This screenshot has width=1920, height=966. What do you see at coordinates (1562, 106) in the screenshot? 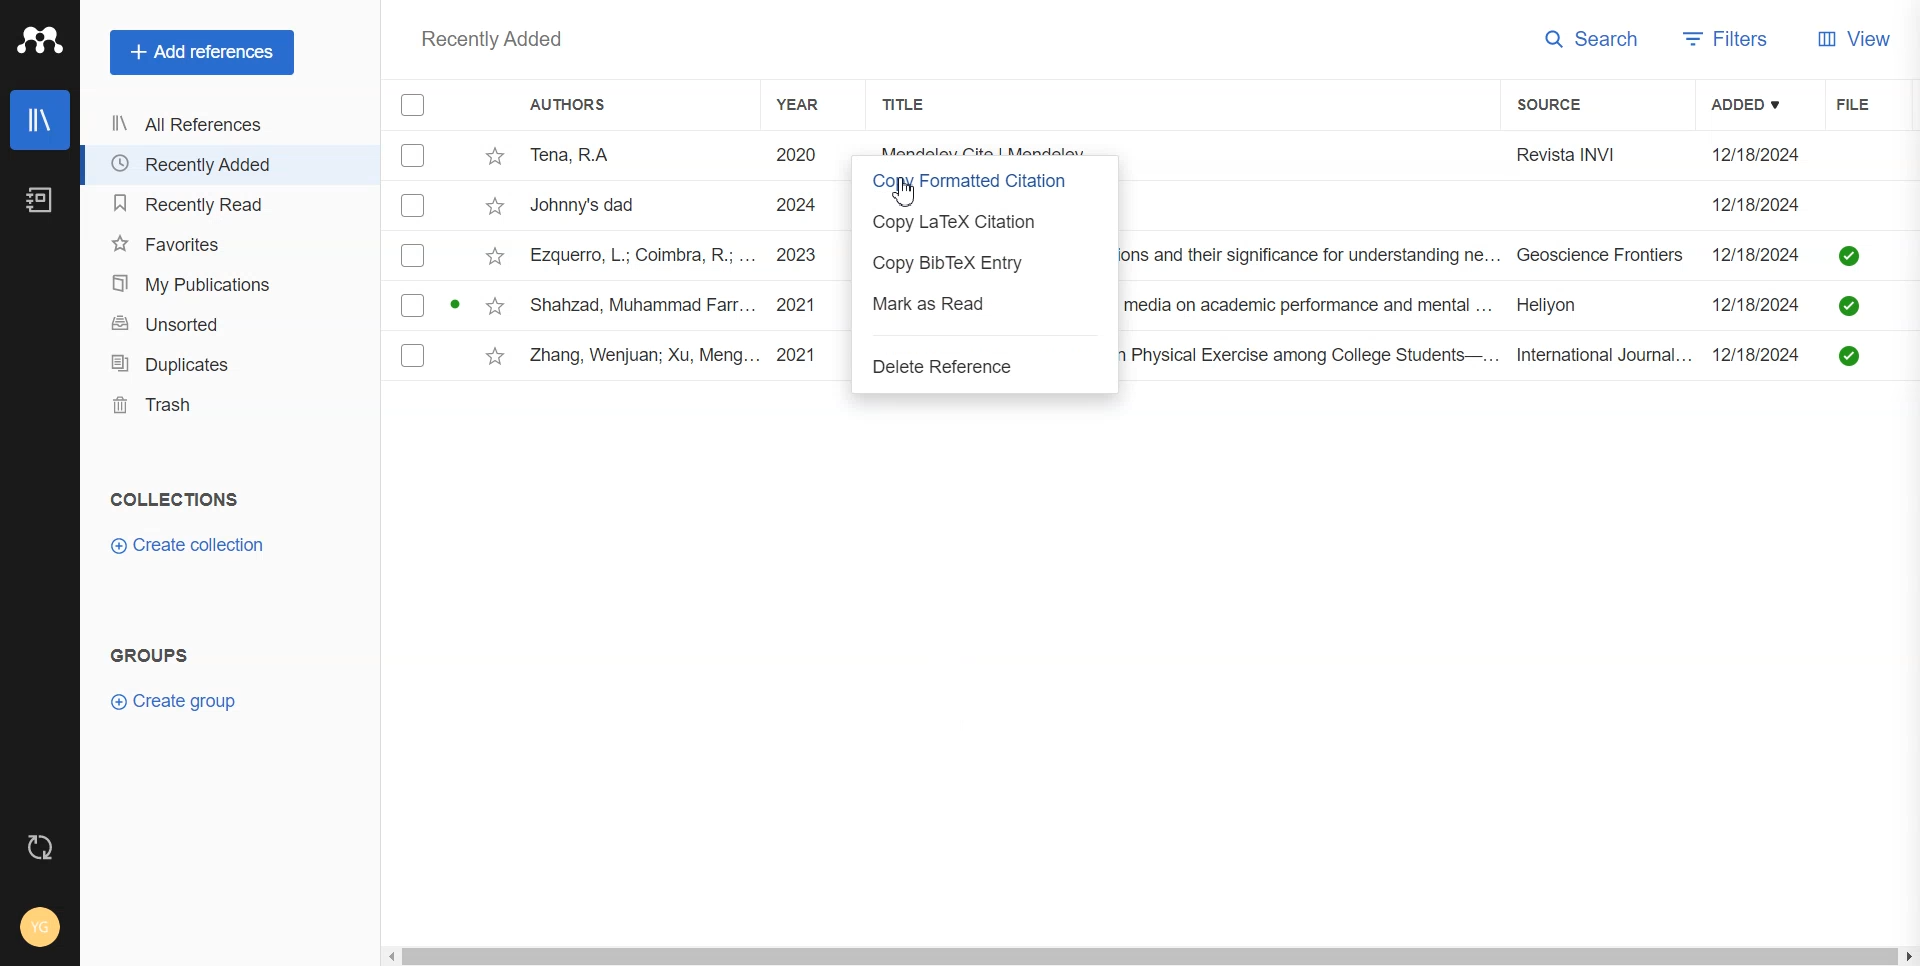
I see `Source` at bounding box center [1562, 106].